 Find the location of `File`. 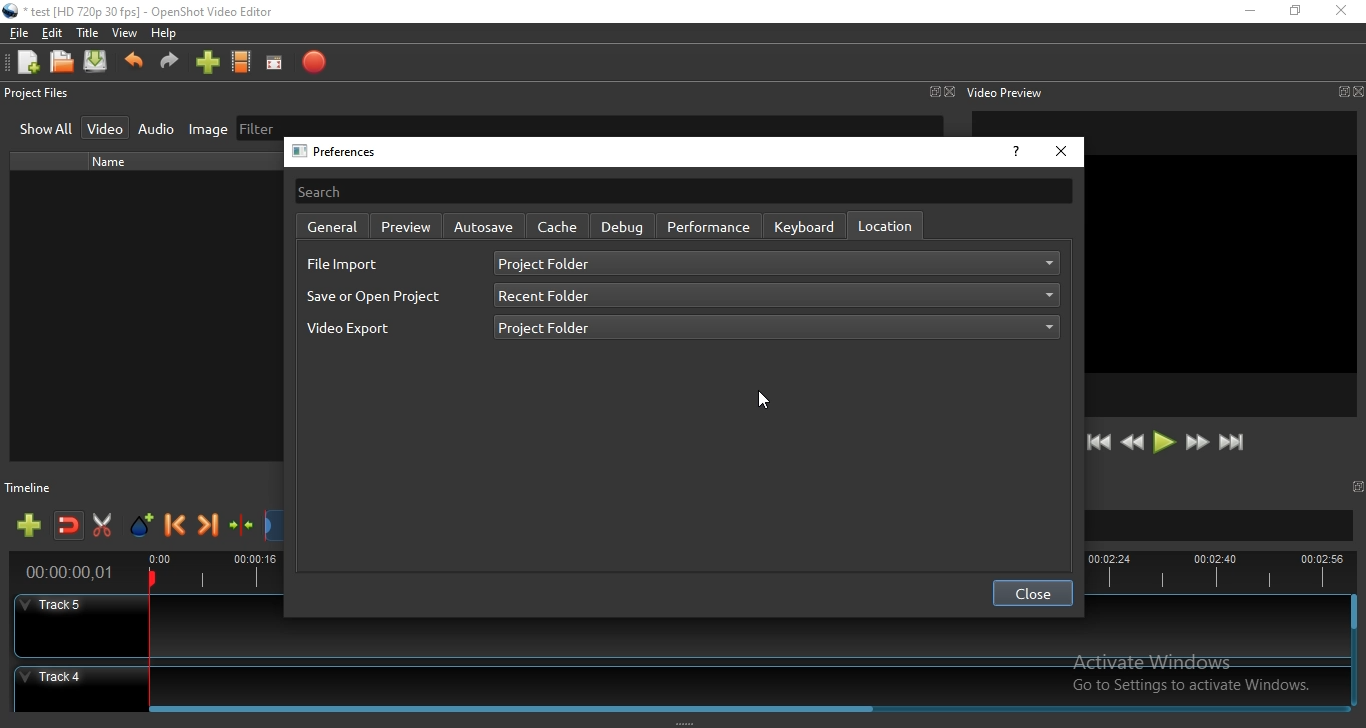

File is located at coordinates (16, 33).